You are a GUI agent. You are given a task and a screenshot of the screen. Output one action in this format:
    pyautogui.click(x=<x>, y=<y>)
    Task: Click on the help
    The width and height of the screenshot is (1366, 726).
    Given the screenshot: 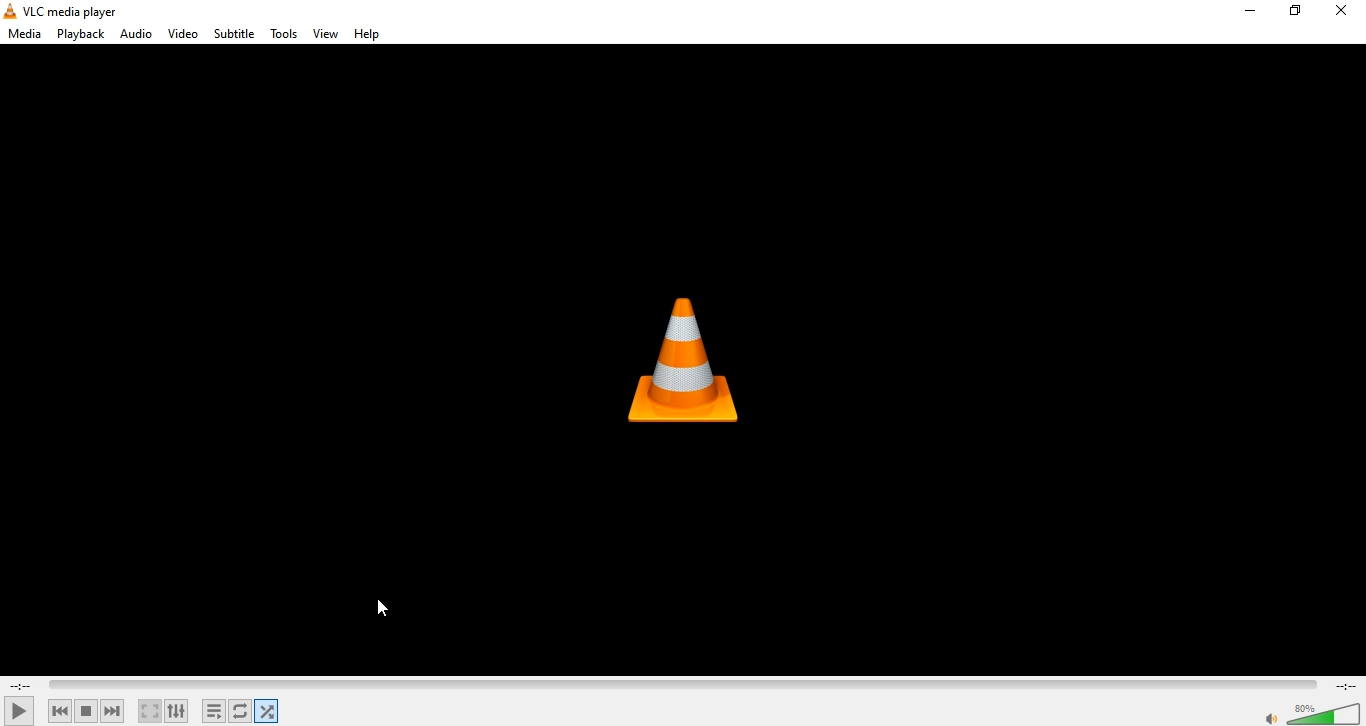 What is the action you would take?
    pyautogui.click(x=372, y=34)
    